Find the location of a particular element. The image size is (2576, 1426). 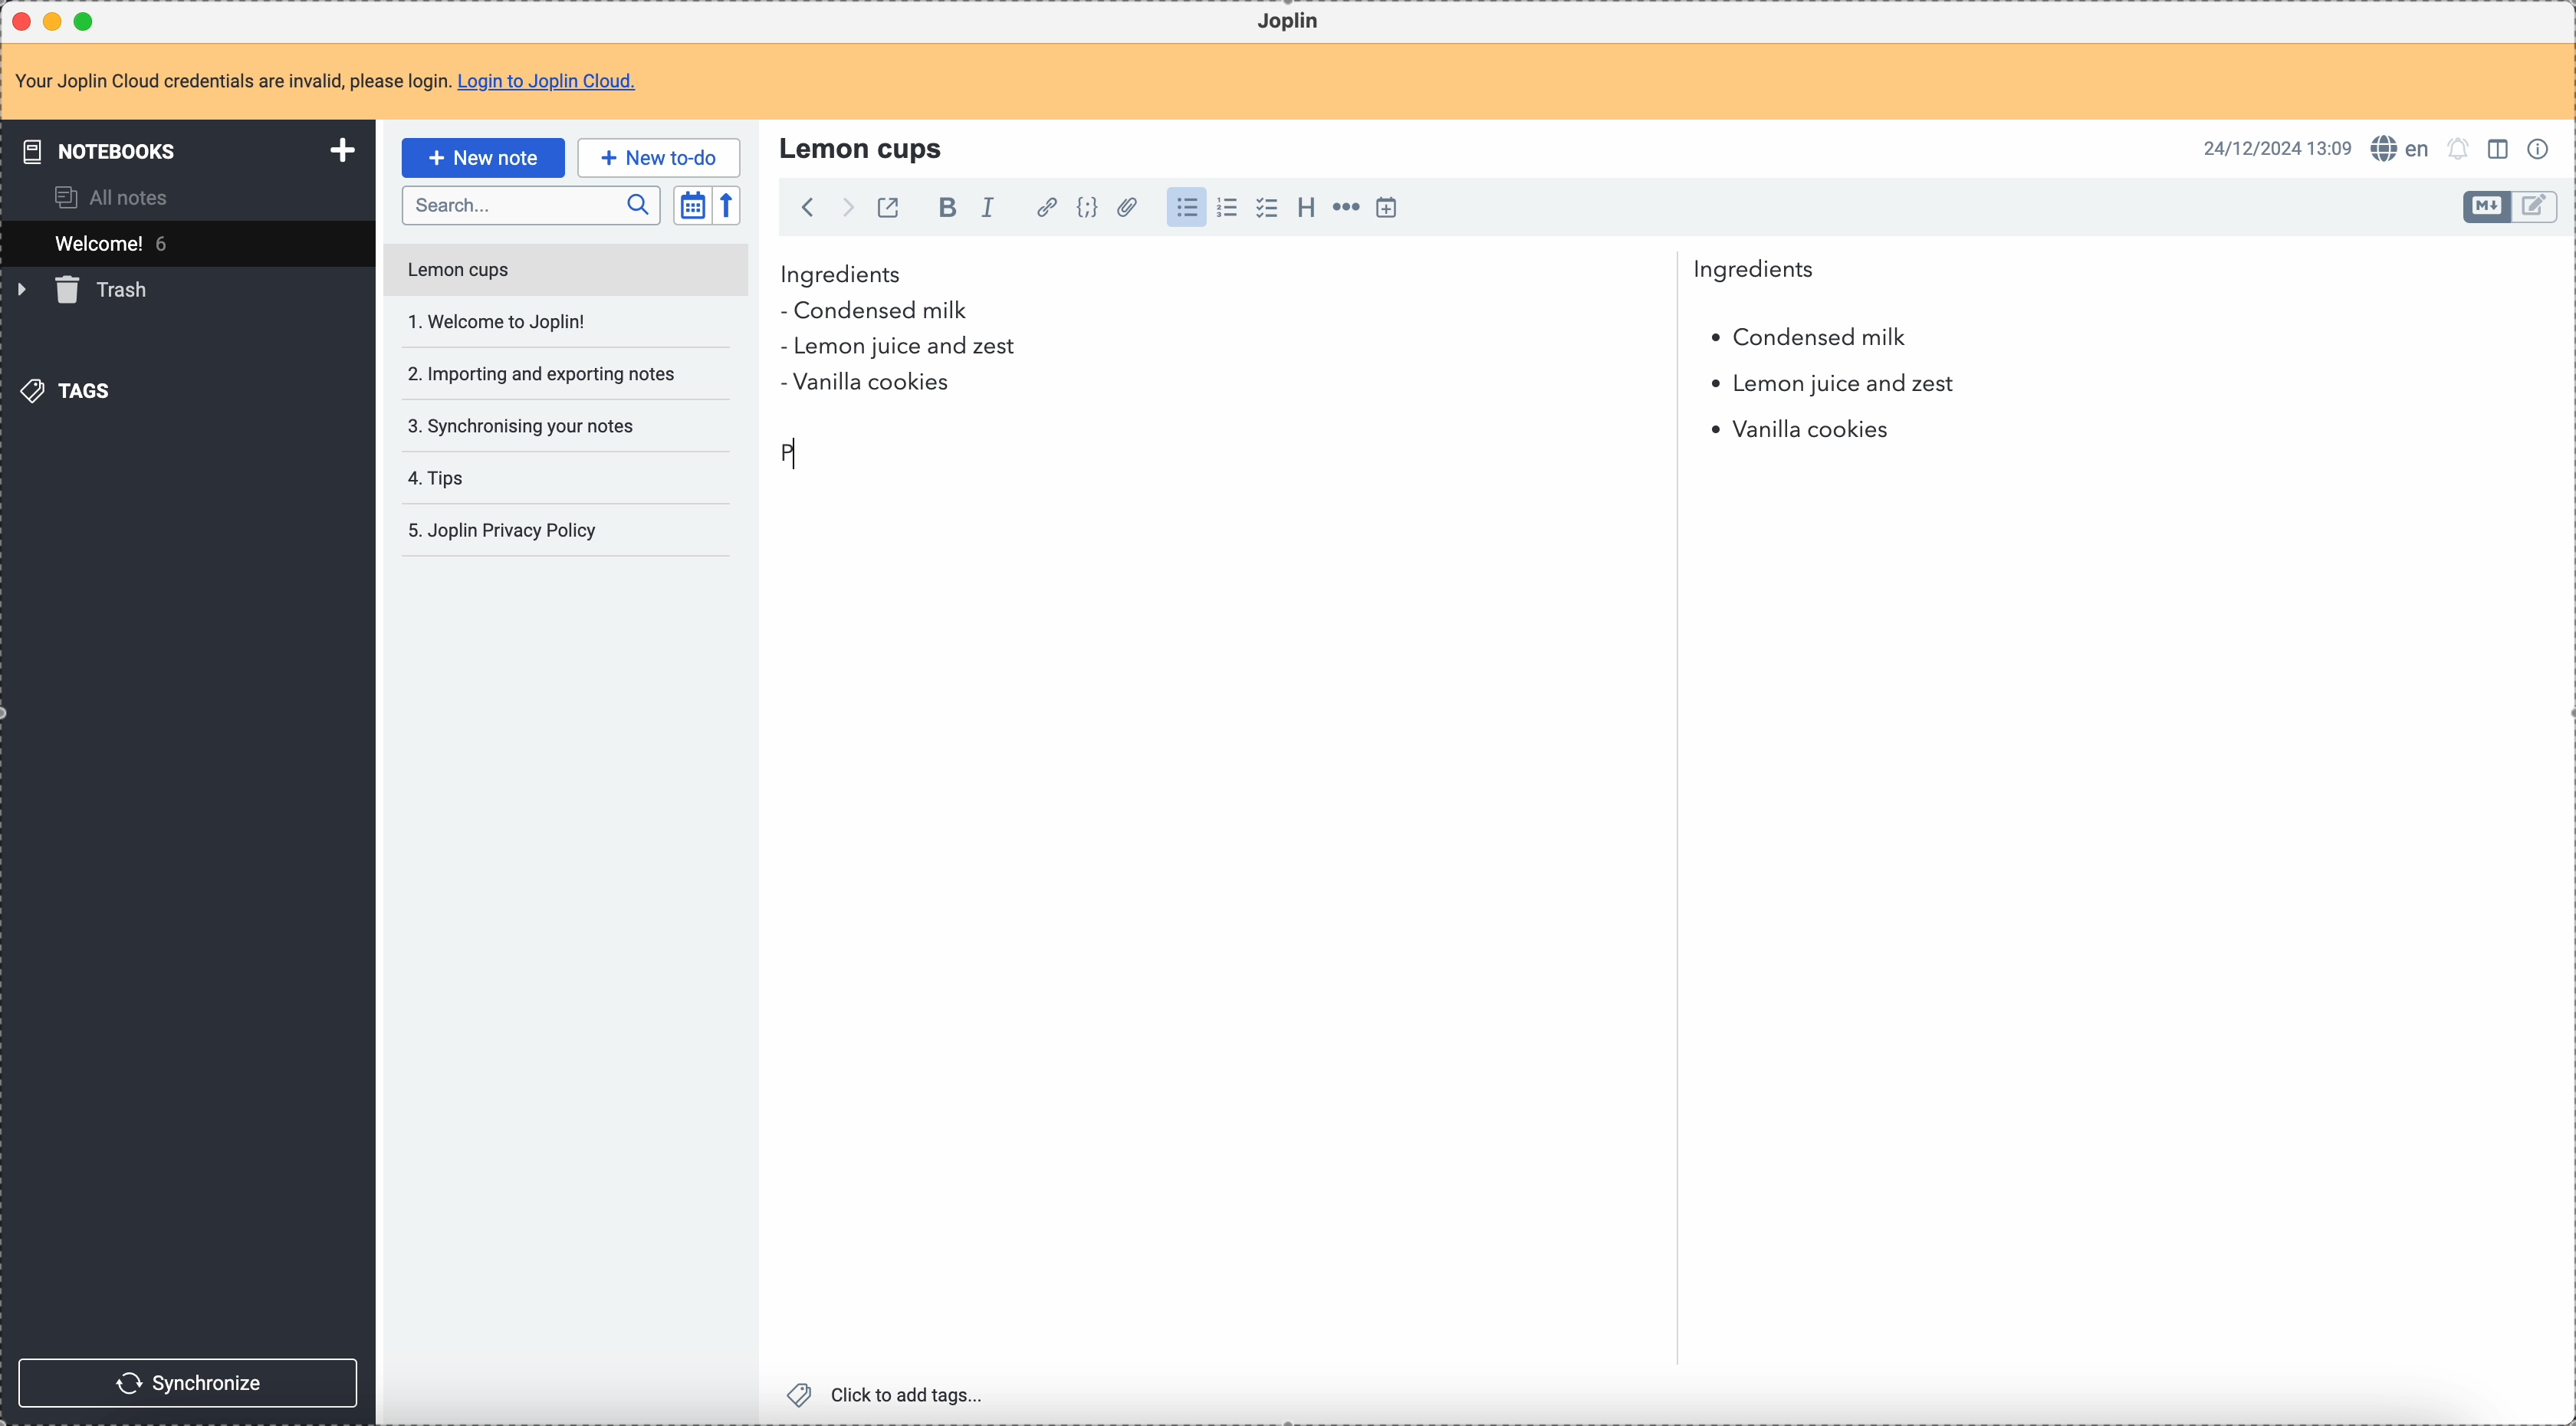

click on new note is located at coordinates (482, 155).